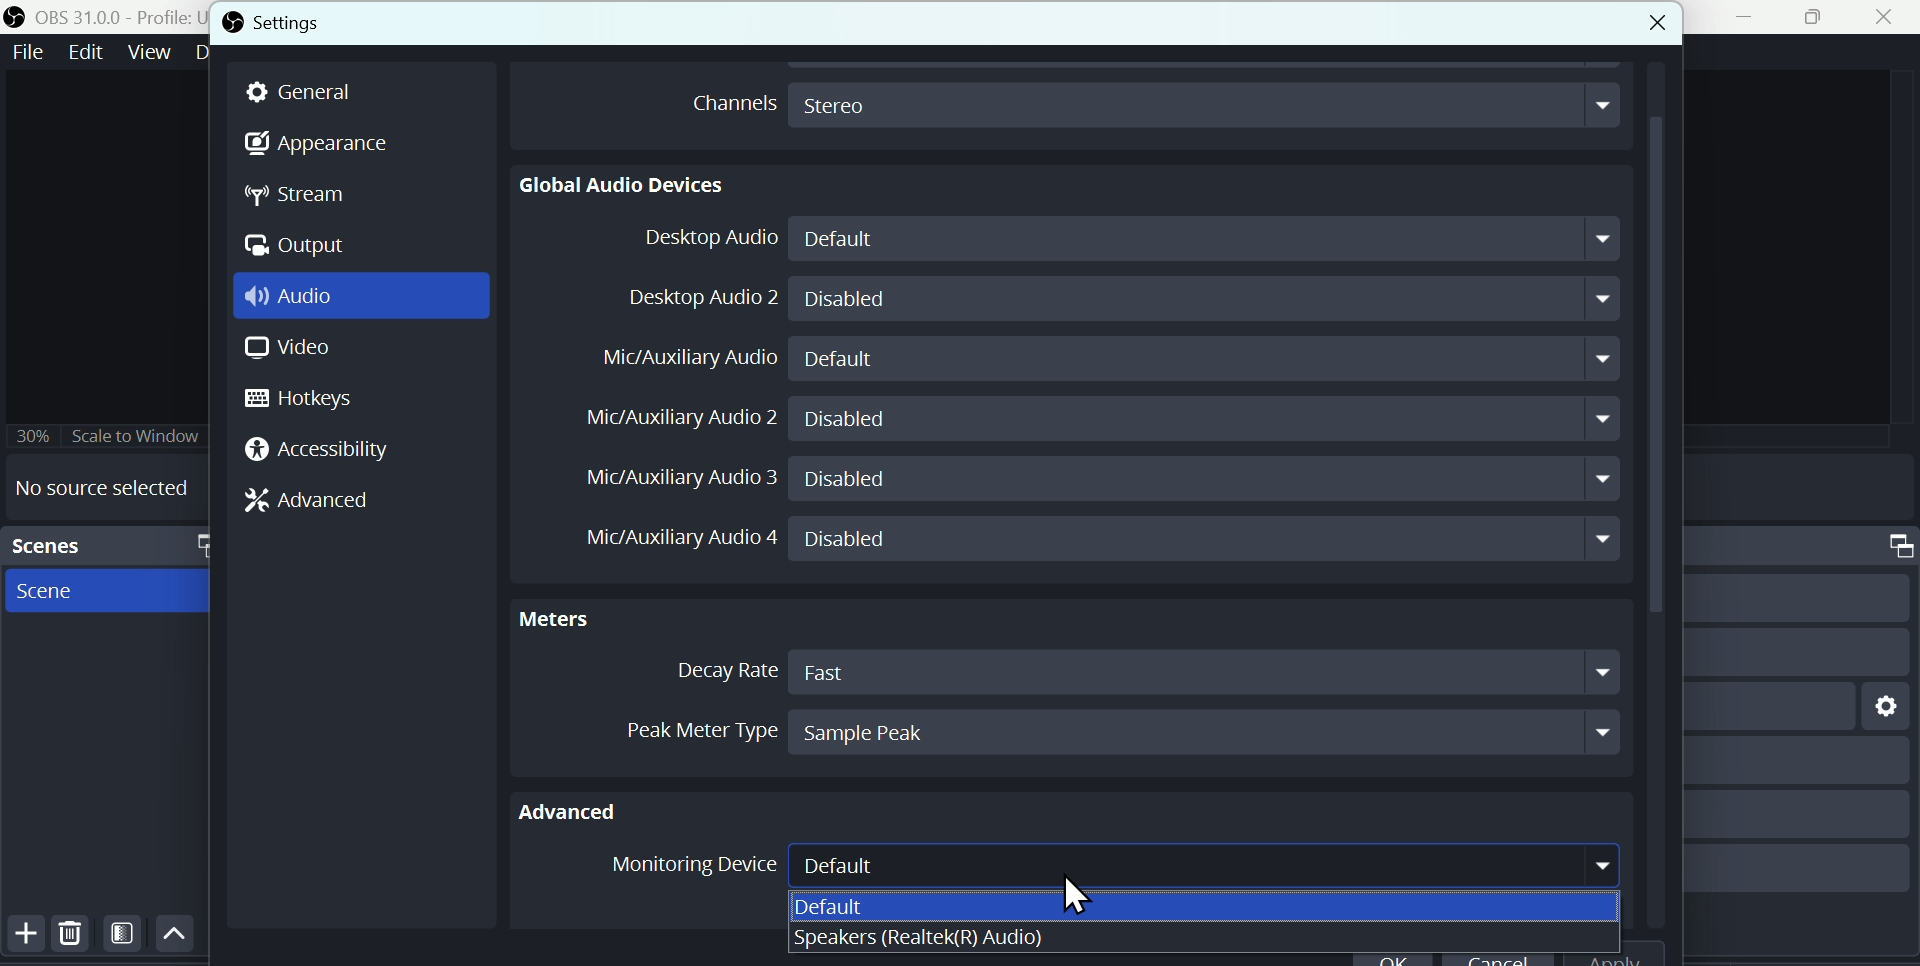  I want to click on Sample Peak, so click(1204, 731).